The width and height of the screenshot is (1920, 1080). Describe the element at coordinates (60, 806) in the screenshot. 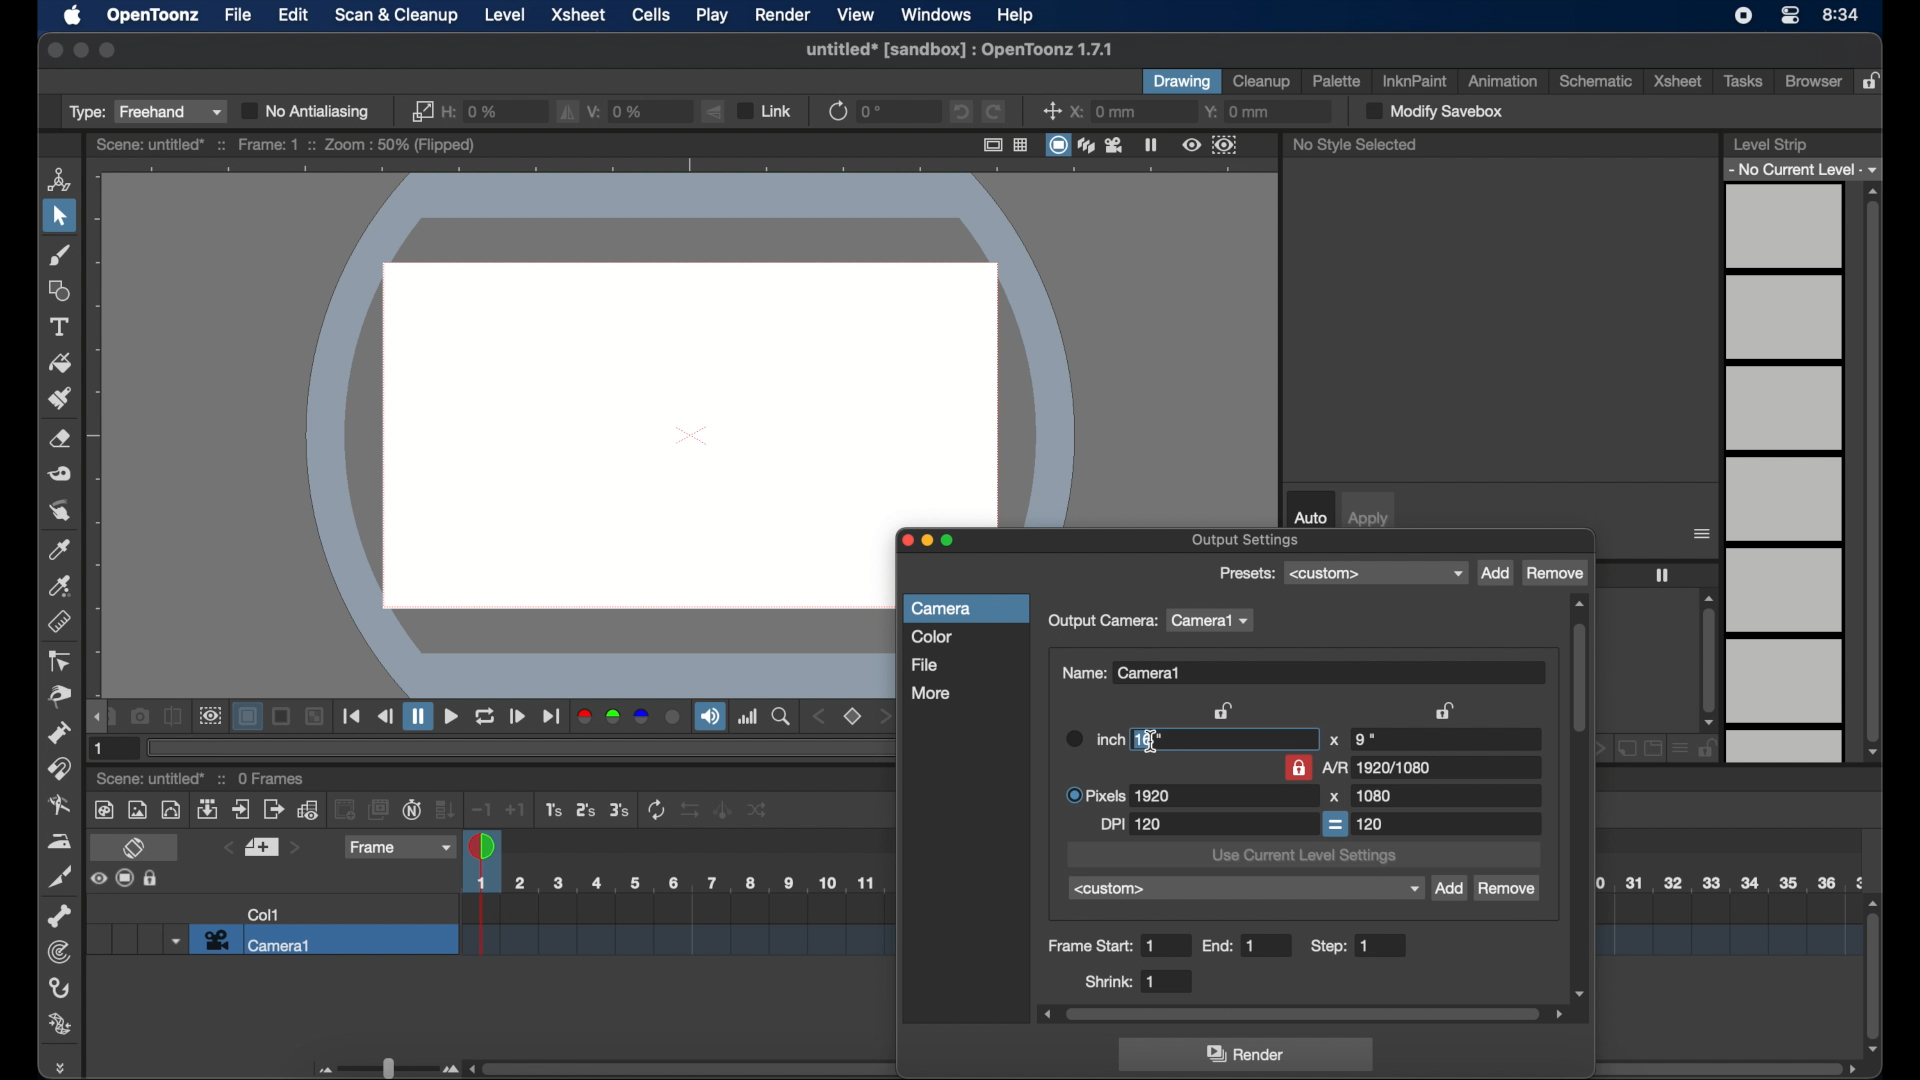

I see `blender tool` at that location.